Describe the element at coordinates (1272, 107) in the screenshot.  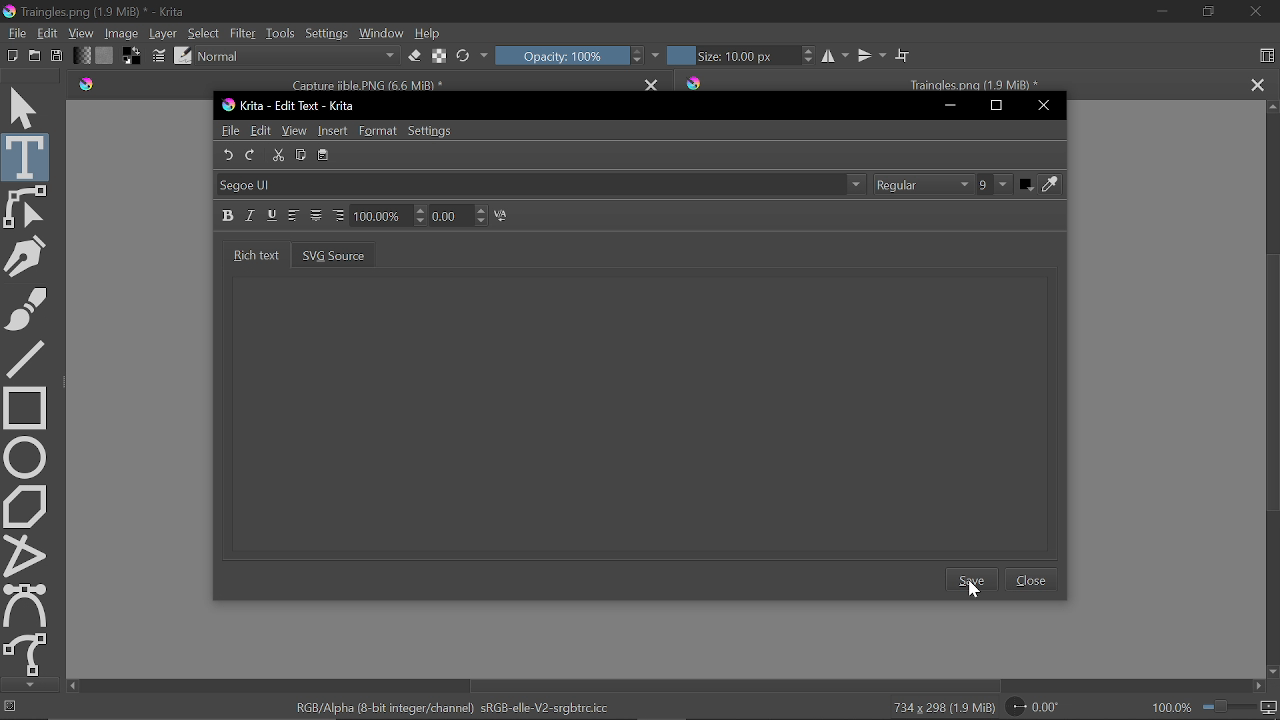
I see `Move up` at that location.